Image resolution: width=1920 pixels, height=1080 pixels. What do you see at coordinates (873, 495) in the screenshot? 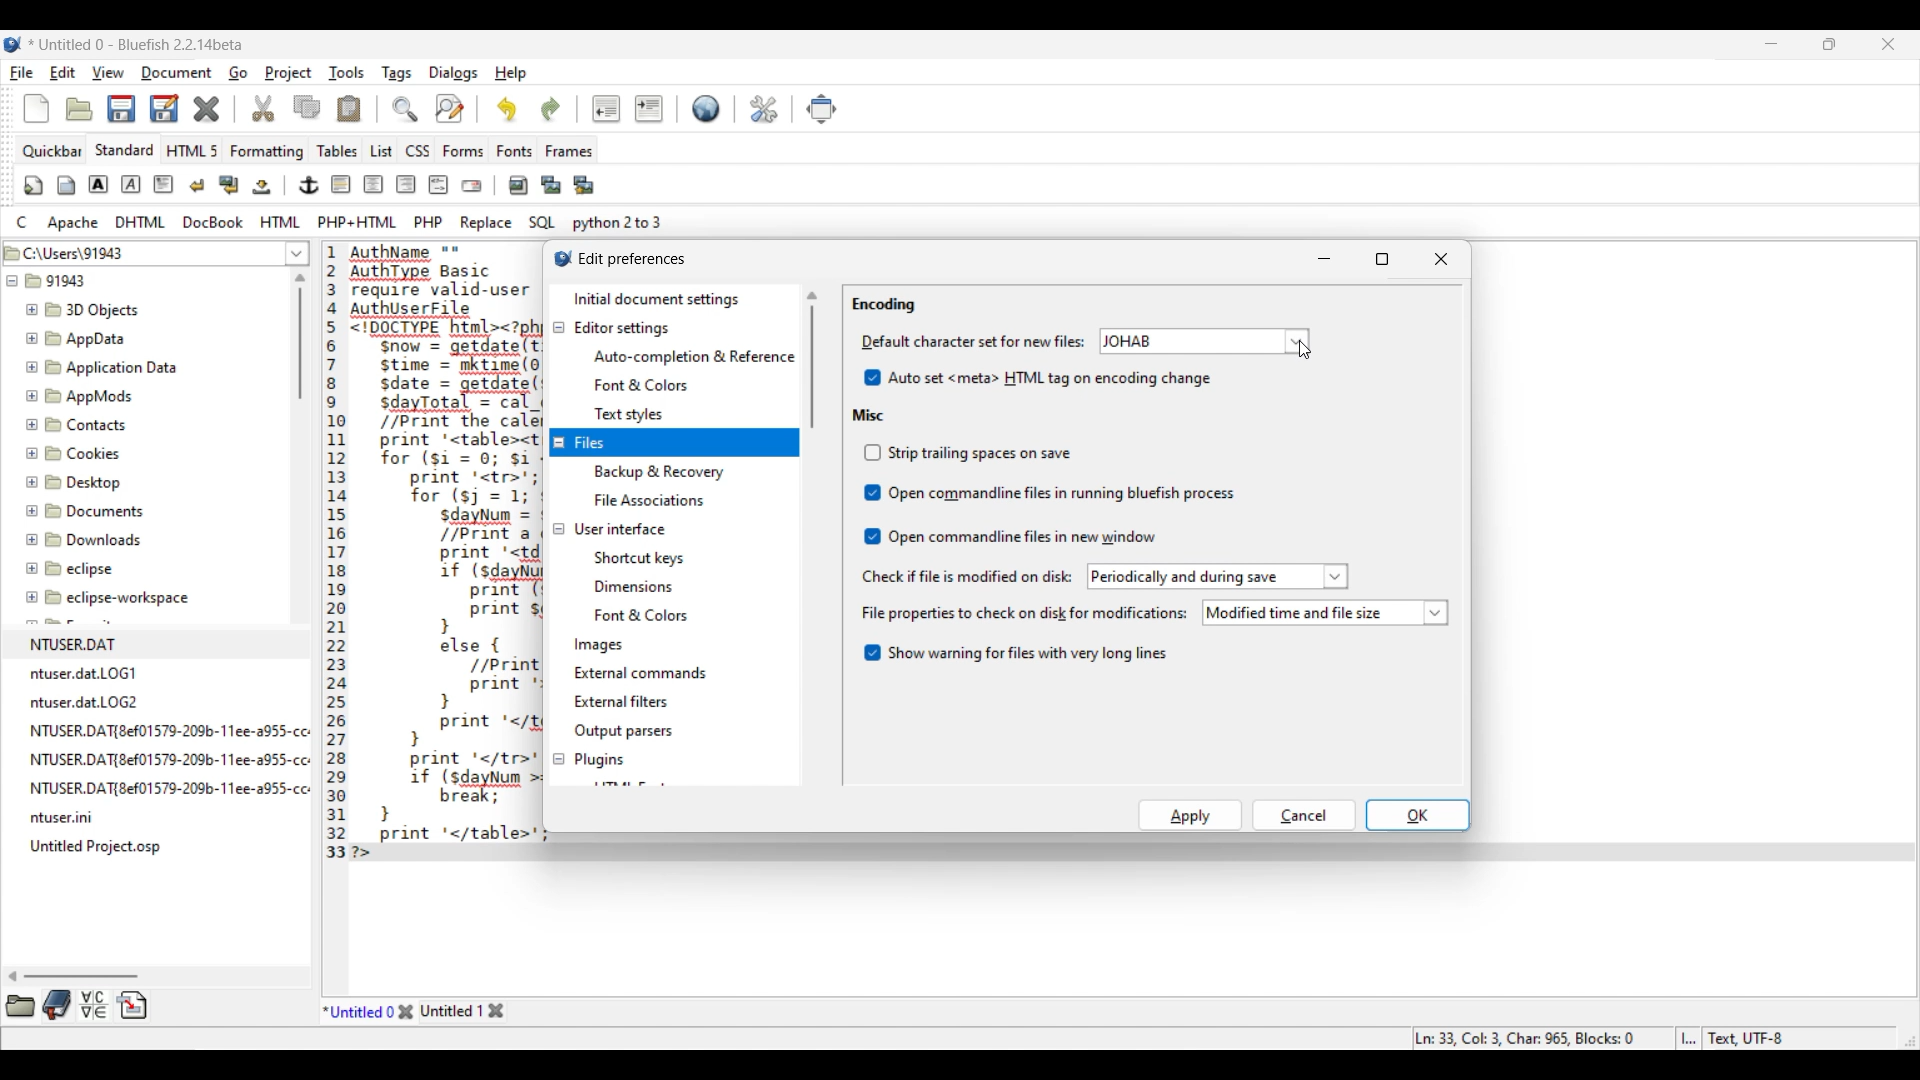
I see `Indicates toggle on/off` at bounding box center [873, 495].